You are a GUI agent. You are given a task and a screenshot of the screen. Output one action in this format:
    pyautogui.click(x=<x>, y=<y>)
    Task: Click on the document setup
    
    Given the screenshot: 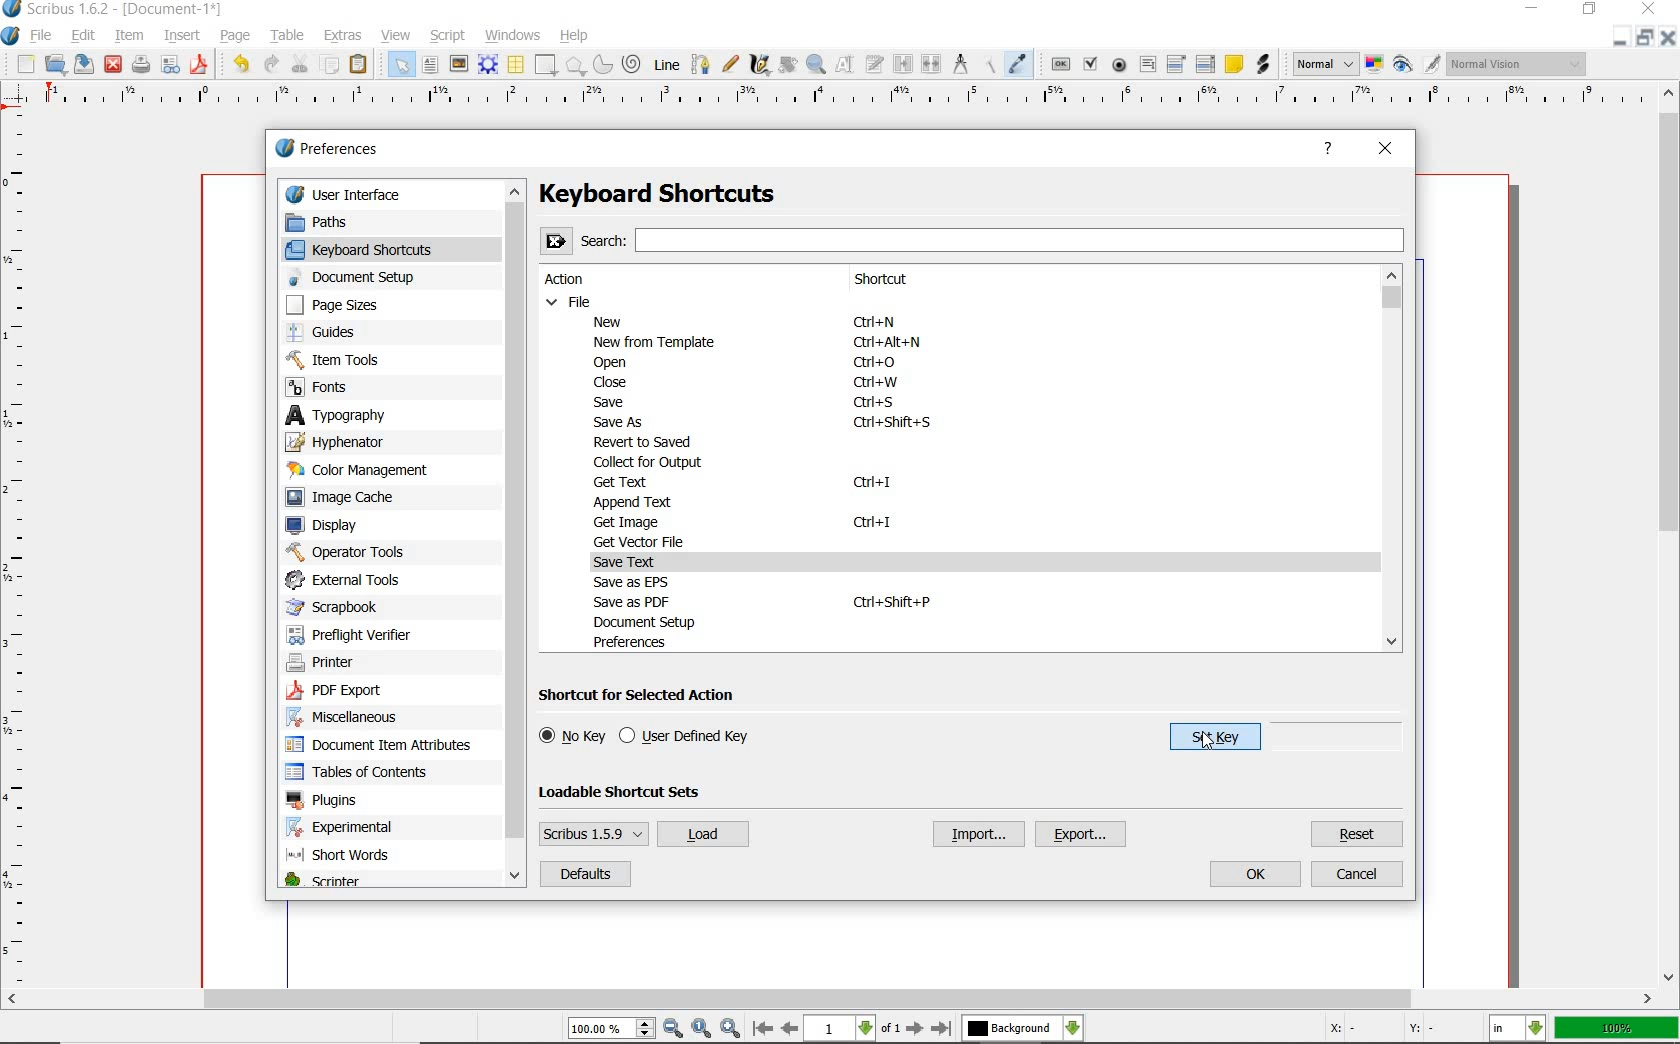 What is the action you would take?
    pyautogui.click(x=366, y=277)
    